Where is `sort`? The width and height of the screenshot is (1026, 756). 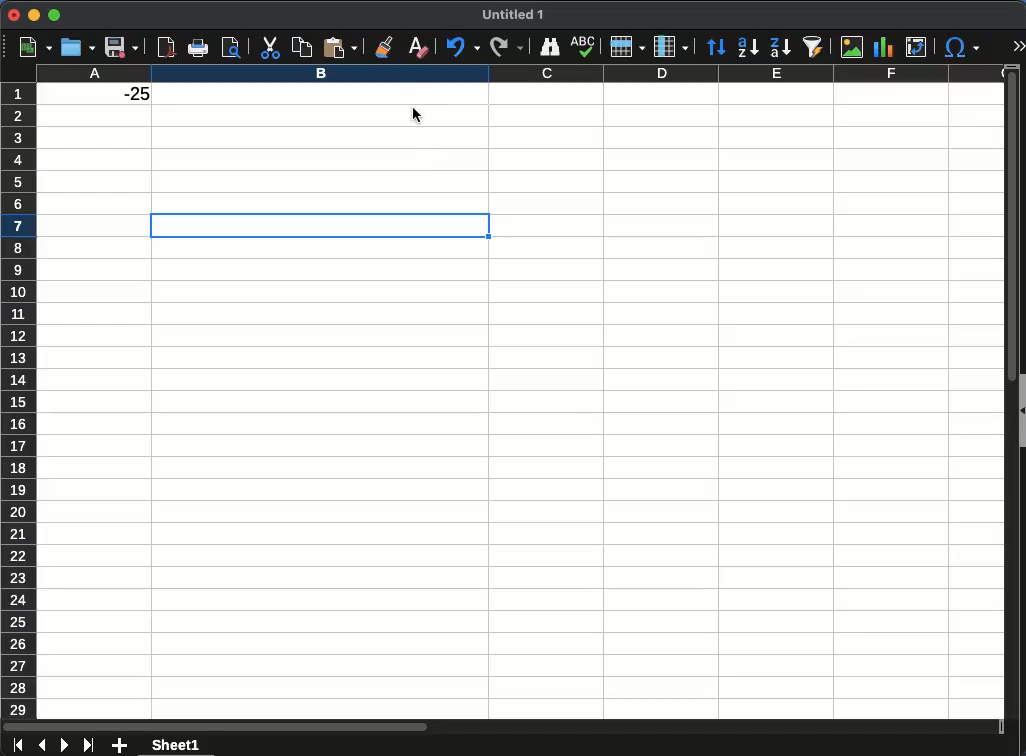 sort is located at coordinates (718, 48).